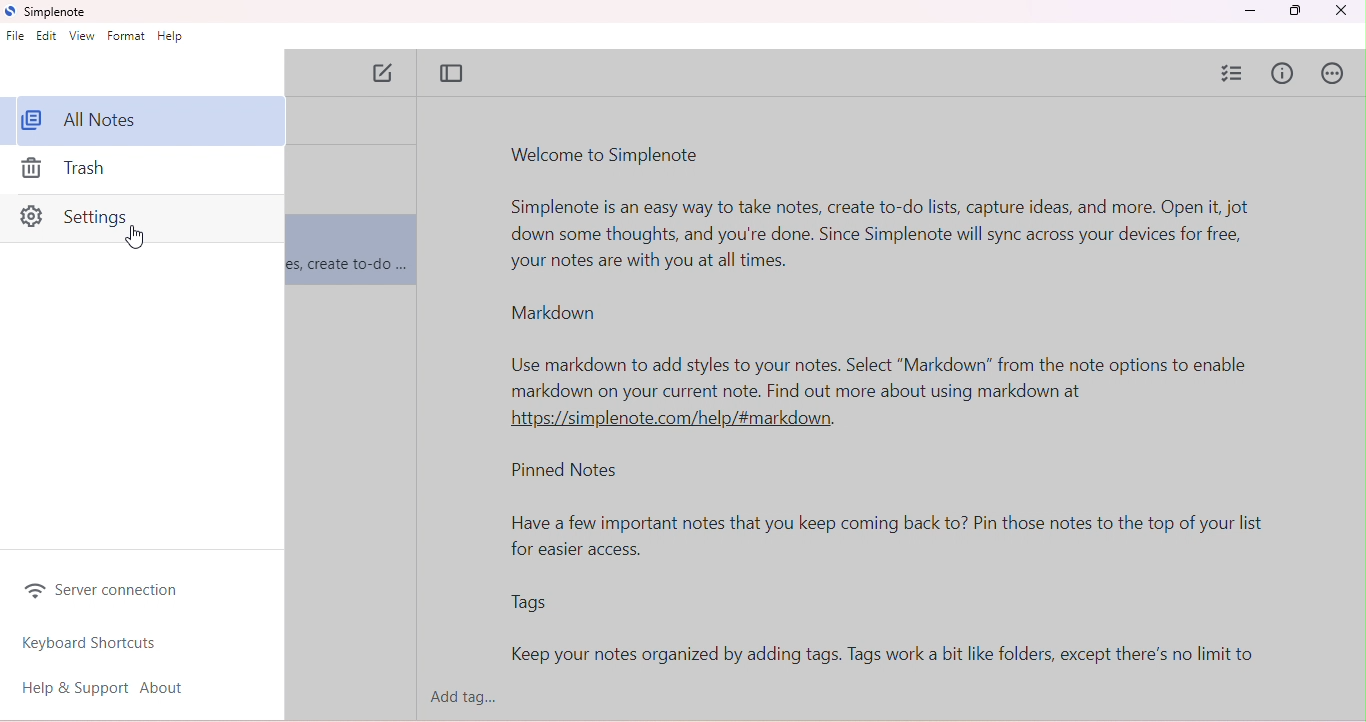  Describe the element at coordinates (48, 37) in the screenshot. I see `edit` at that location.